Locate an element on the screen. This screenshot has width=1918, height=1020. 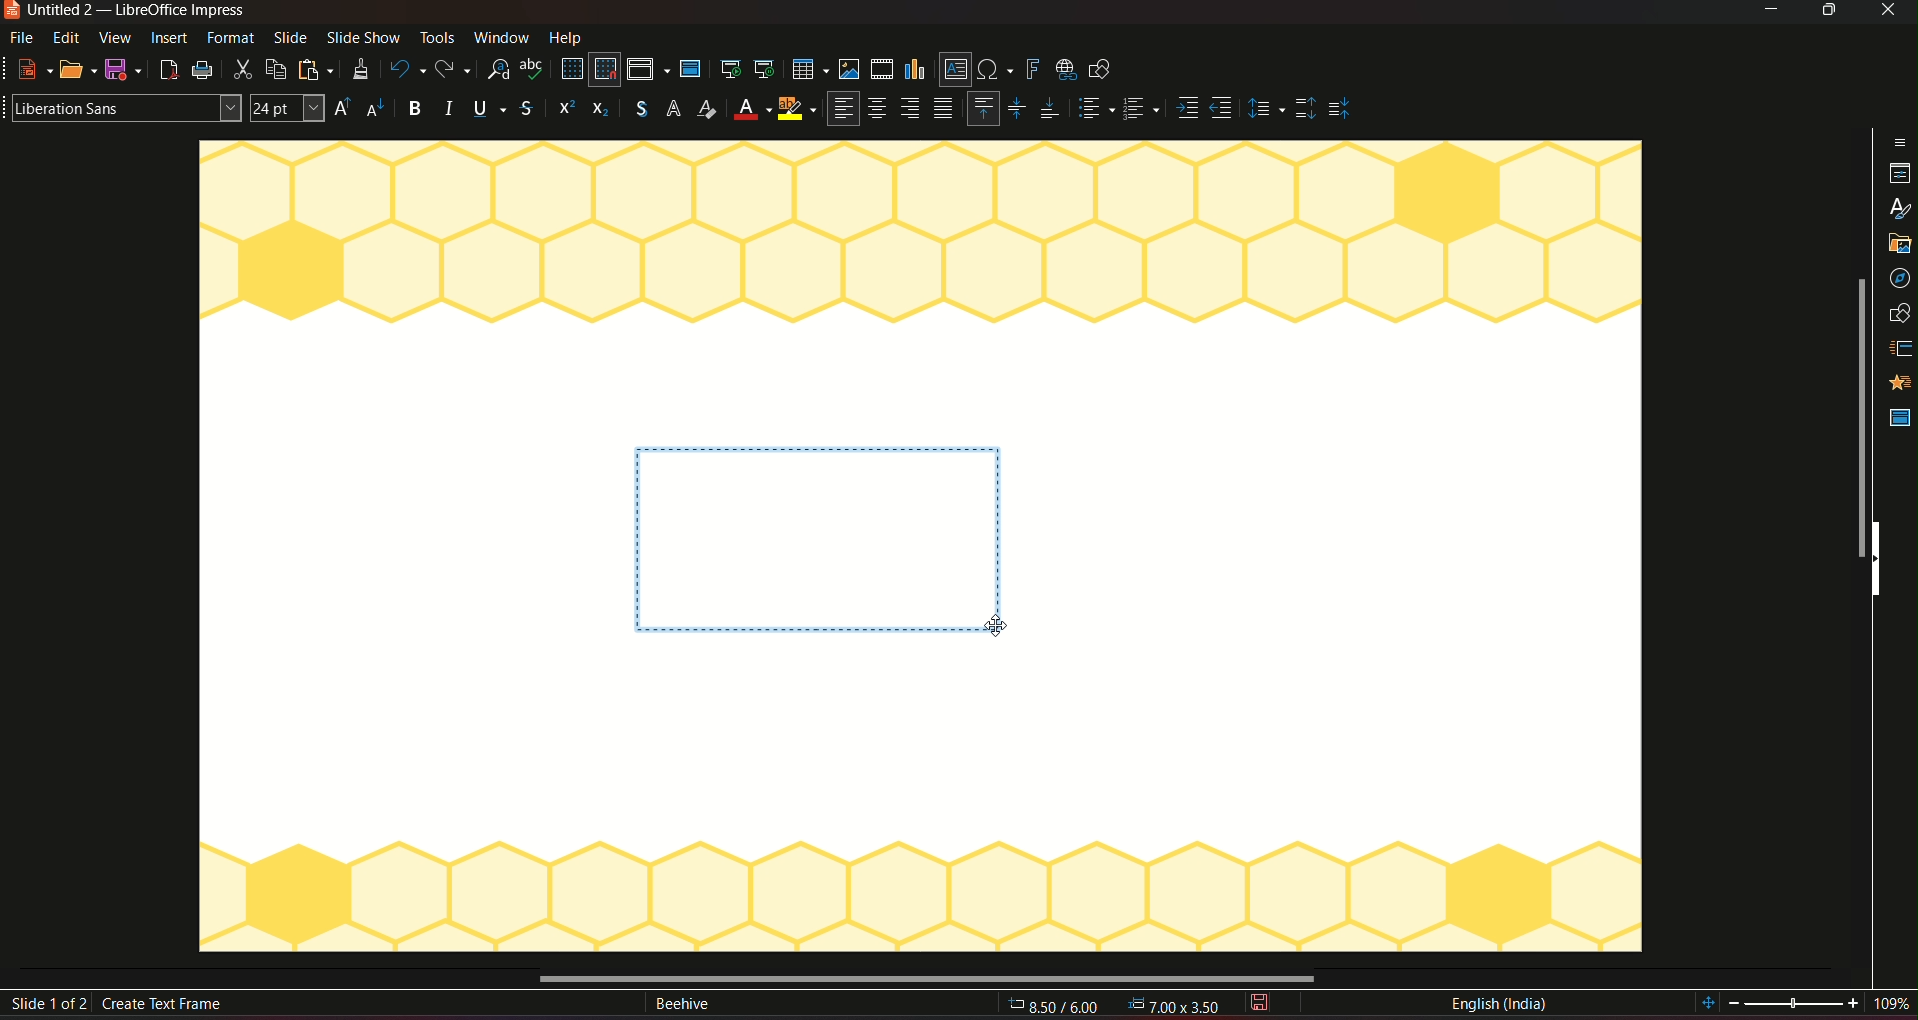
Align side 2 is located at coordinates (1223, 110).